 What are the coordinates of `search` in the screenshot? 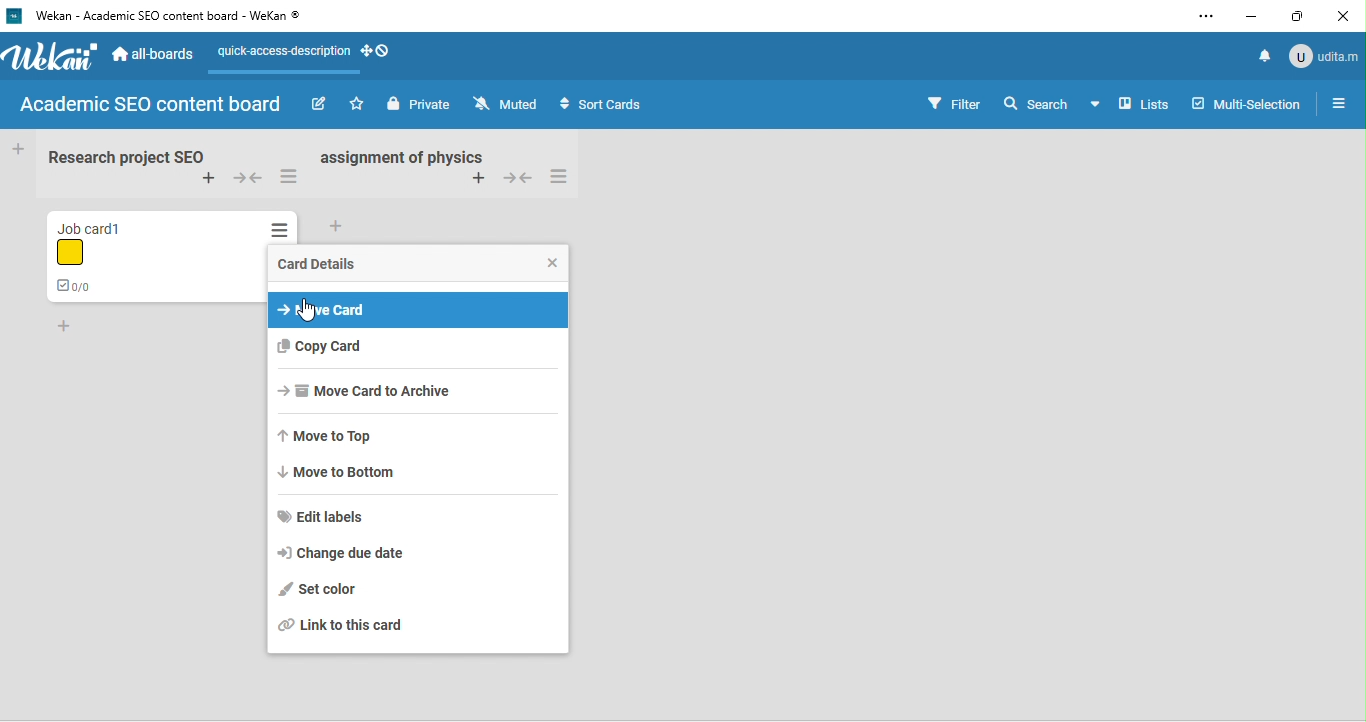 It's located at (1033, 103).